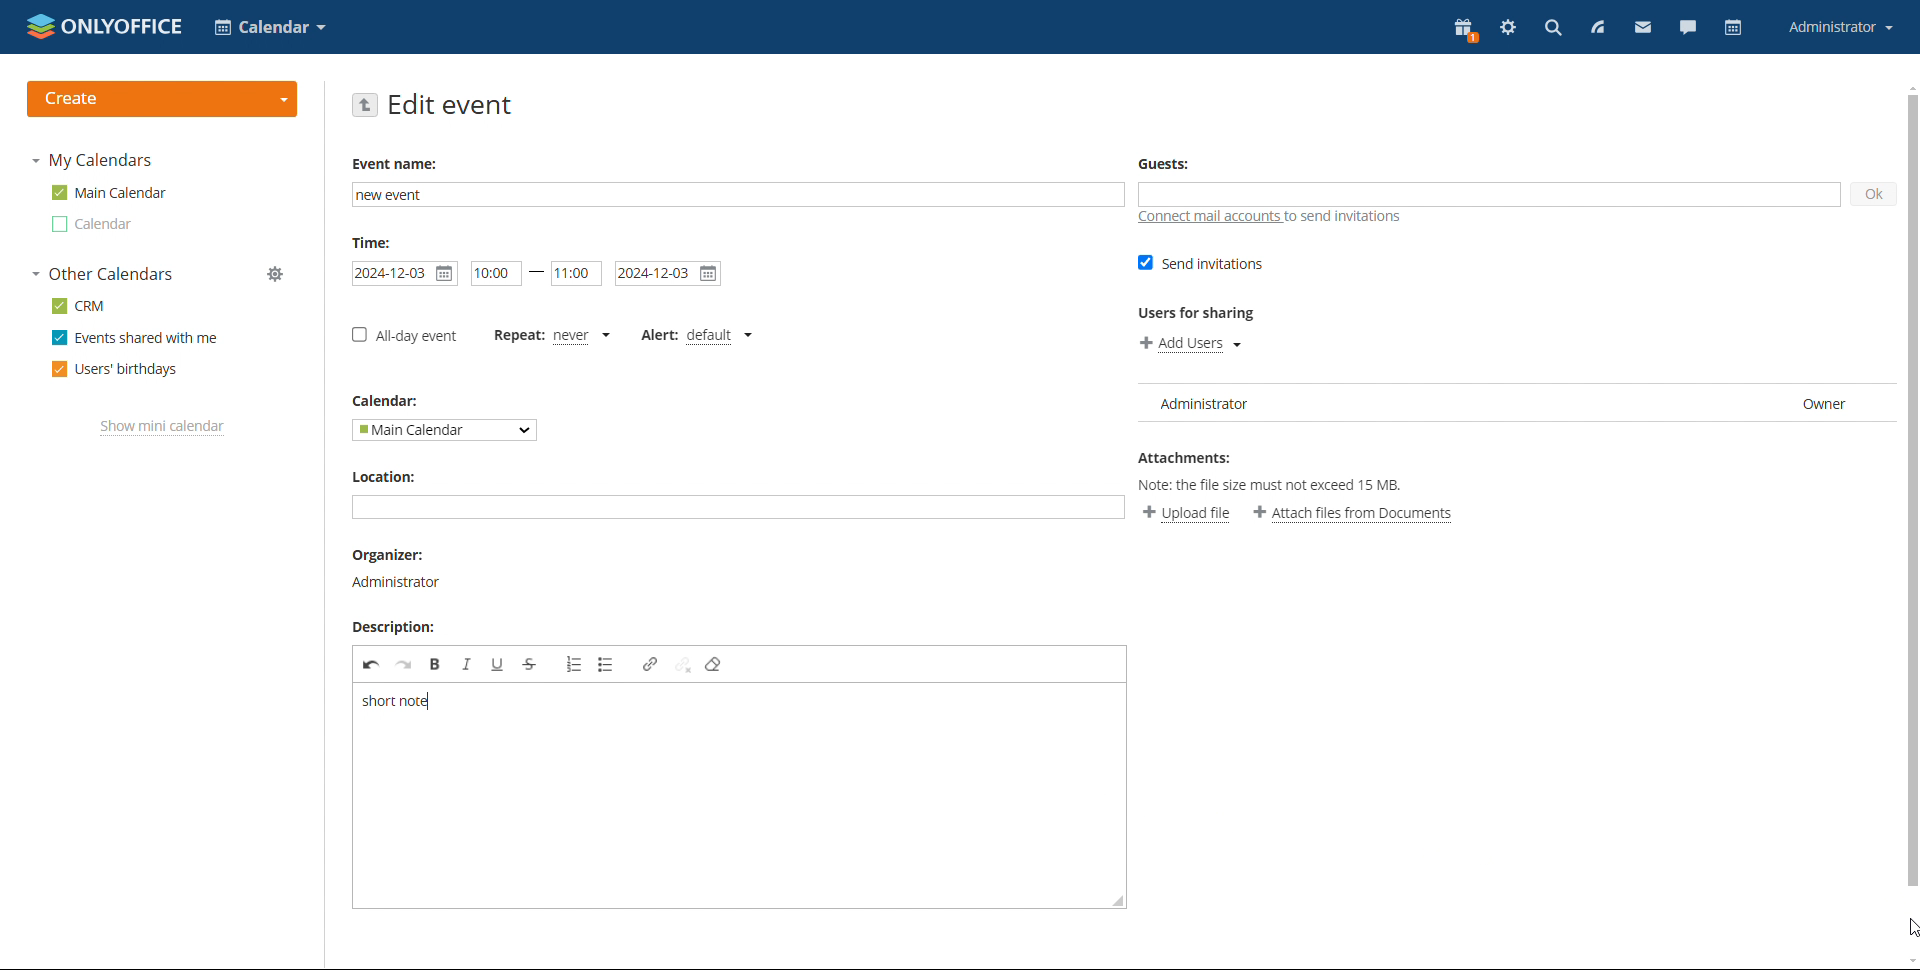 This screenshot has width=1920, height=970. Describe the element at coordinates (95, 160) in the screenshot. I see `my calendars` at that location.